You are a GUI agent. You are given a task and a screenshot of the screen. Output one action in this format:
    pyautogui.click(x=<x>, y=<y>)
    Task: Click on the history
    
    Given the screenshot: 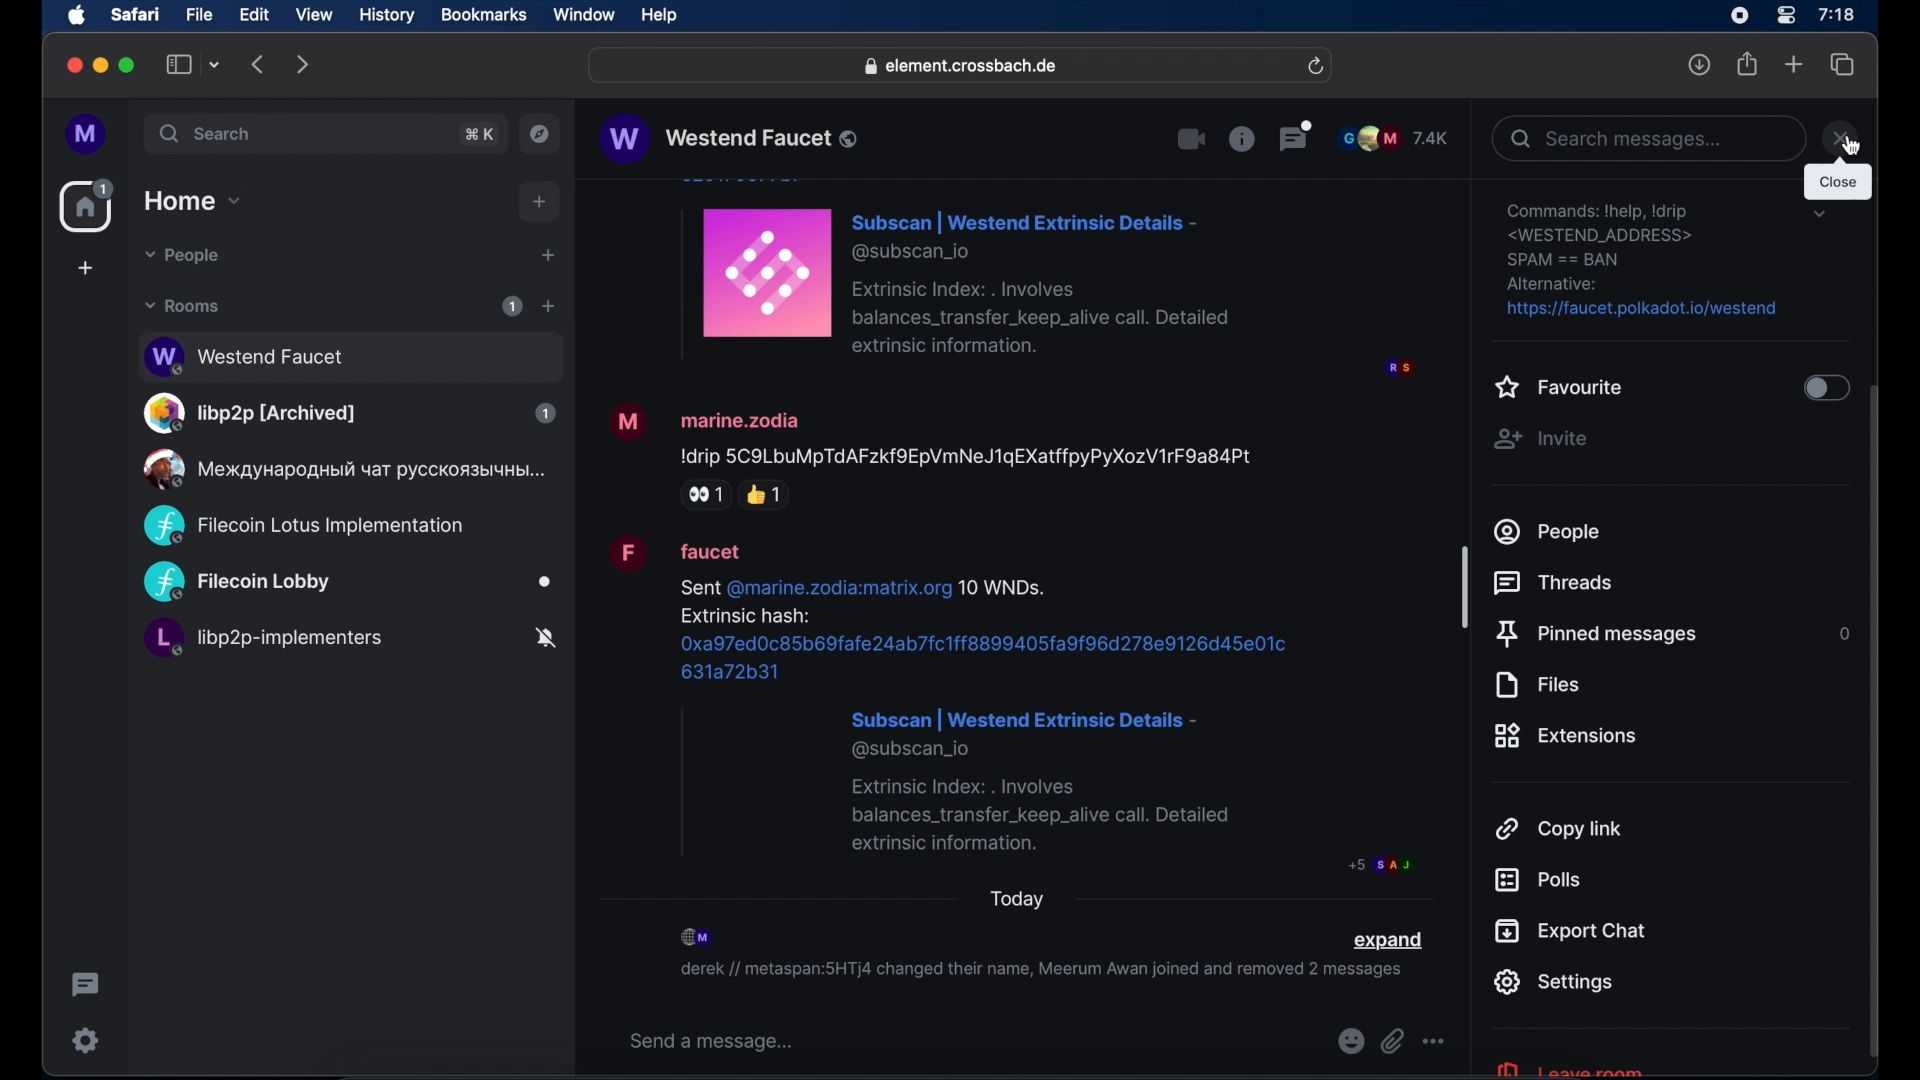 What is the action you would take?
    pyautogui.click(x=387, y=16)
    